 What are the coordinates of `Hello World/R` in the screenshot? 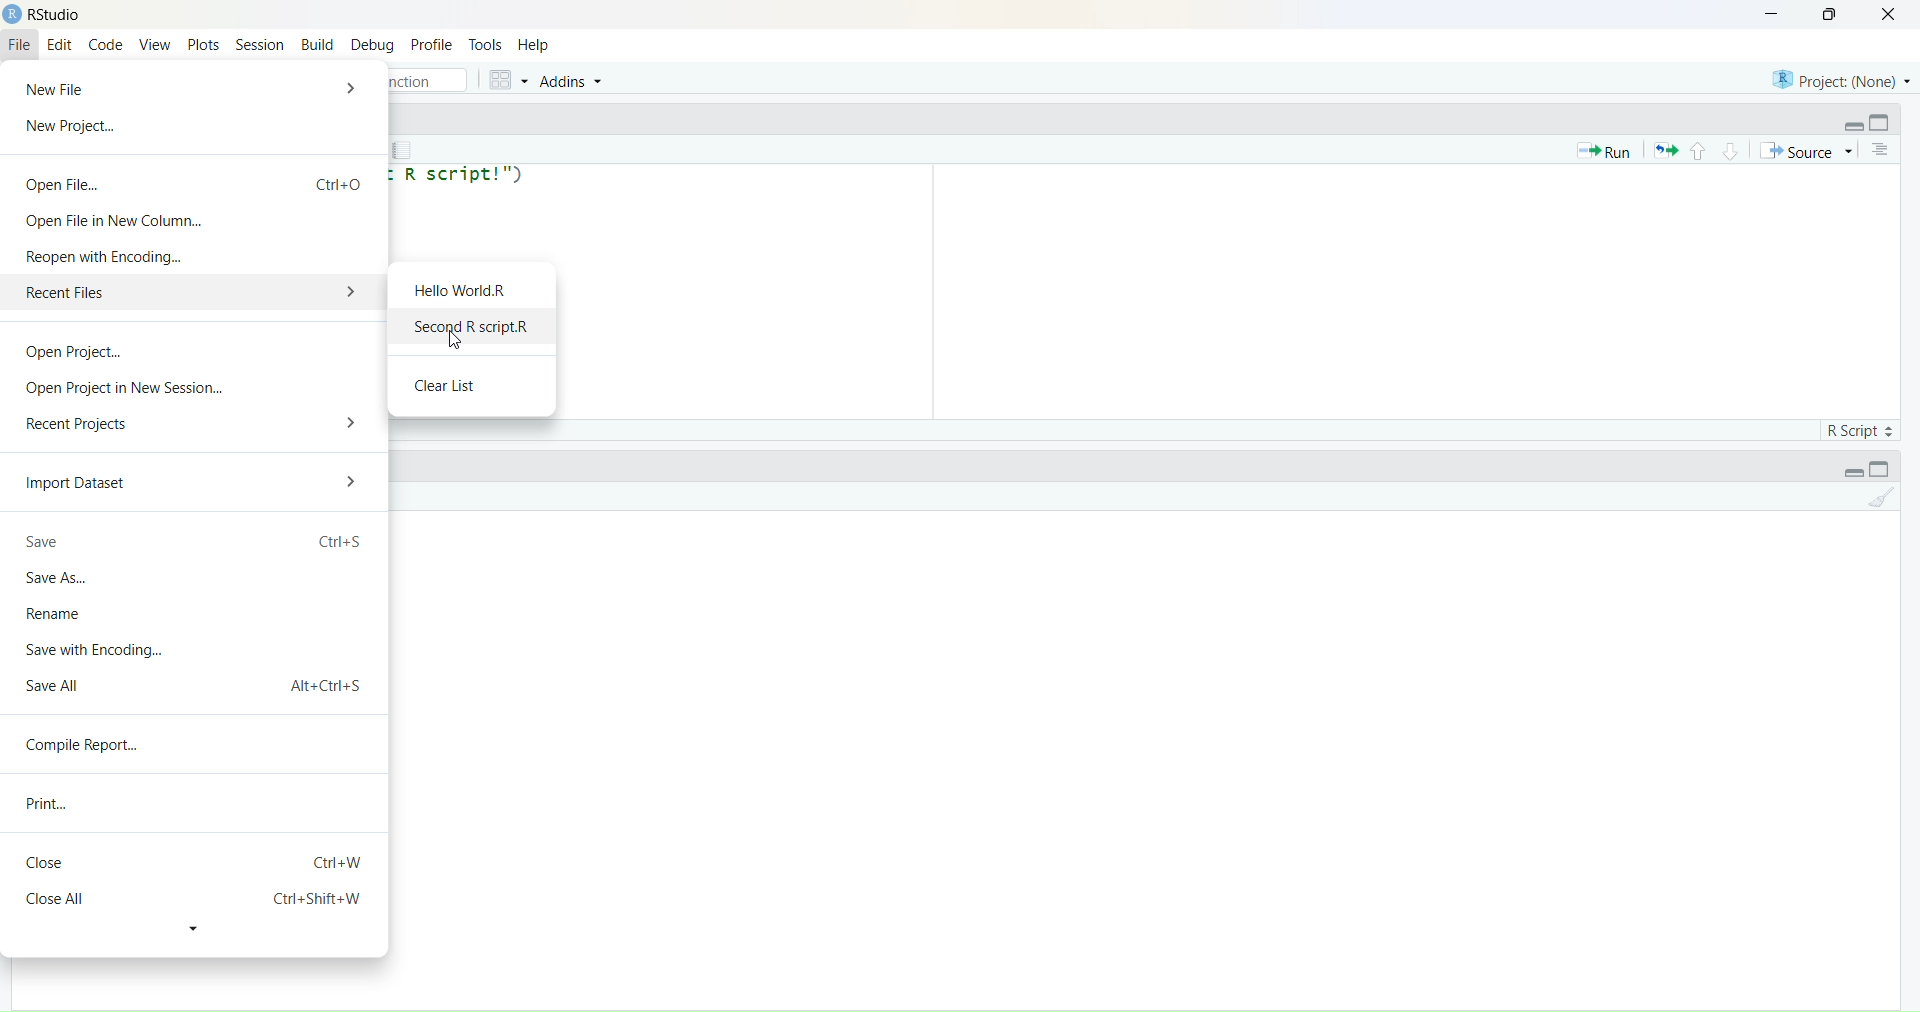 It's located at (471, 288).